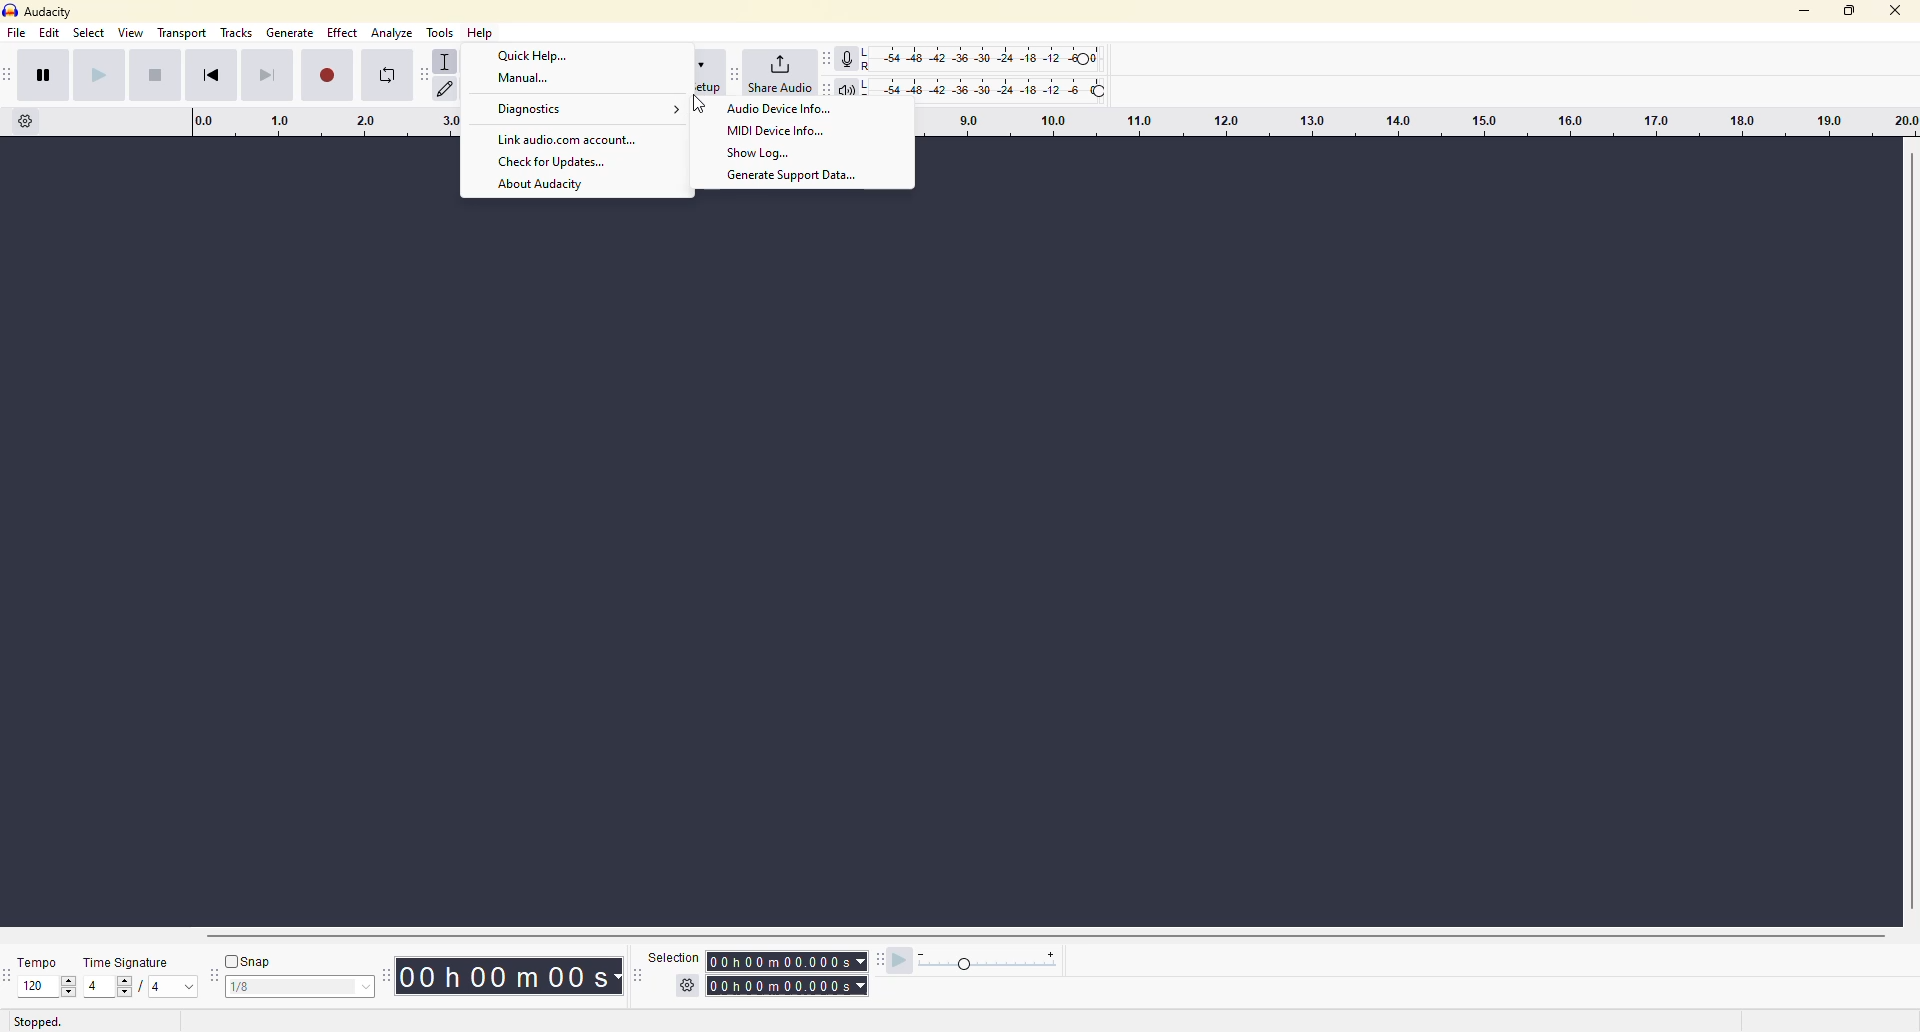  What do you see at coordinates (991, 963) in the screenshot?
I see `PLAYBACK SPEED` at bounding box center [991, 963].